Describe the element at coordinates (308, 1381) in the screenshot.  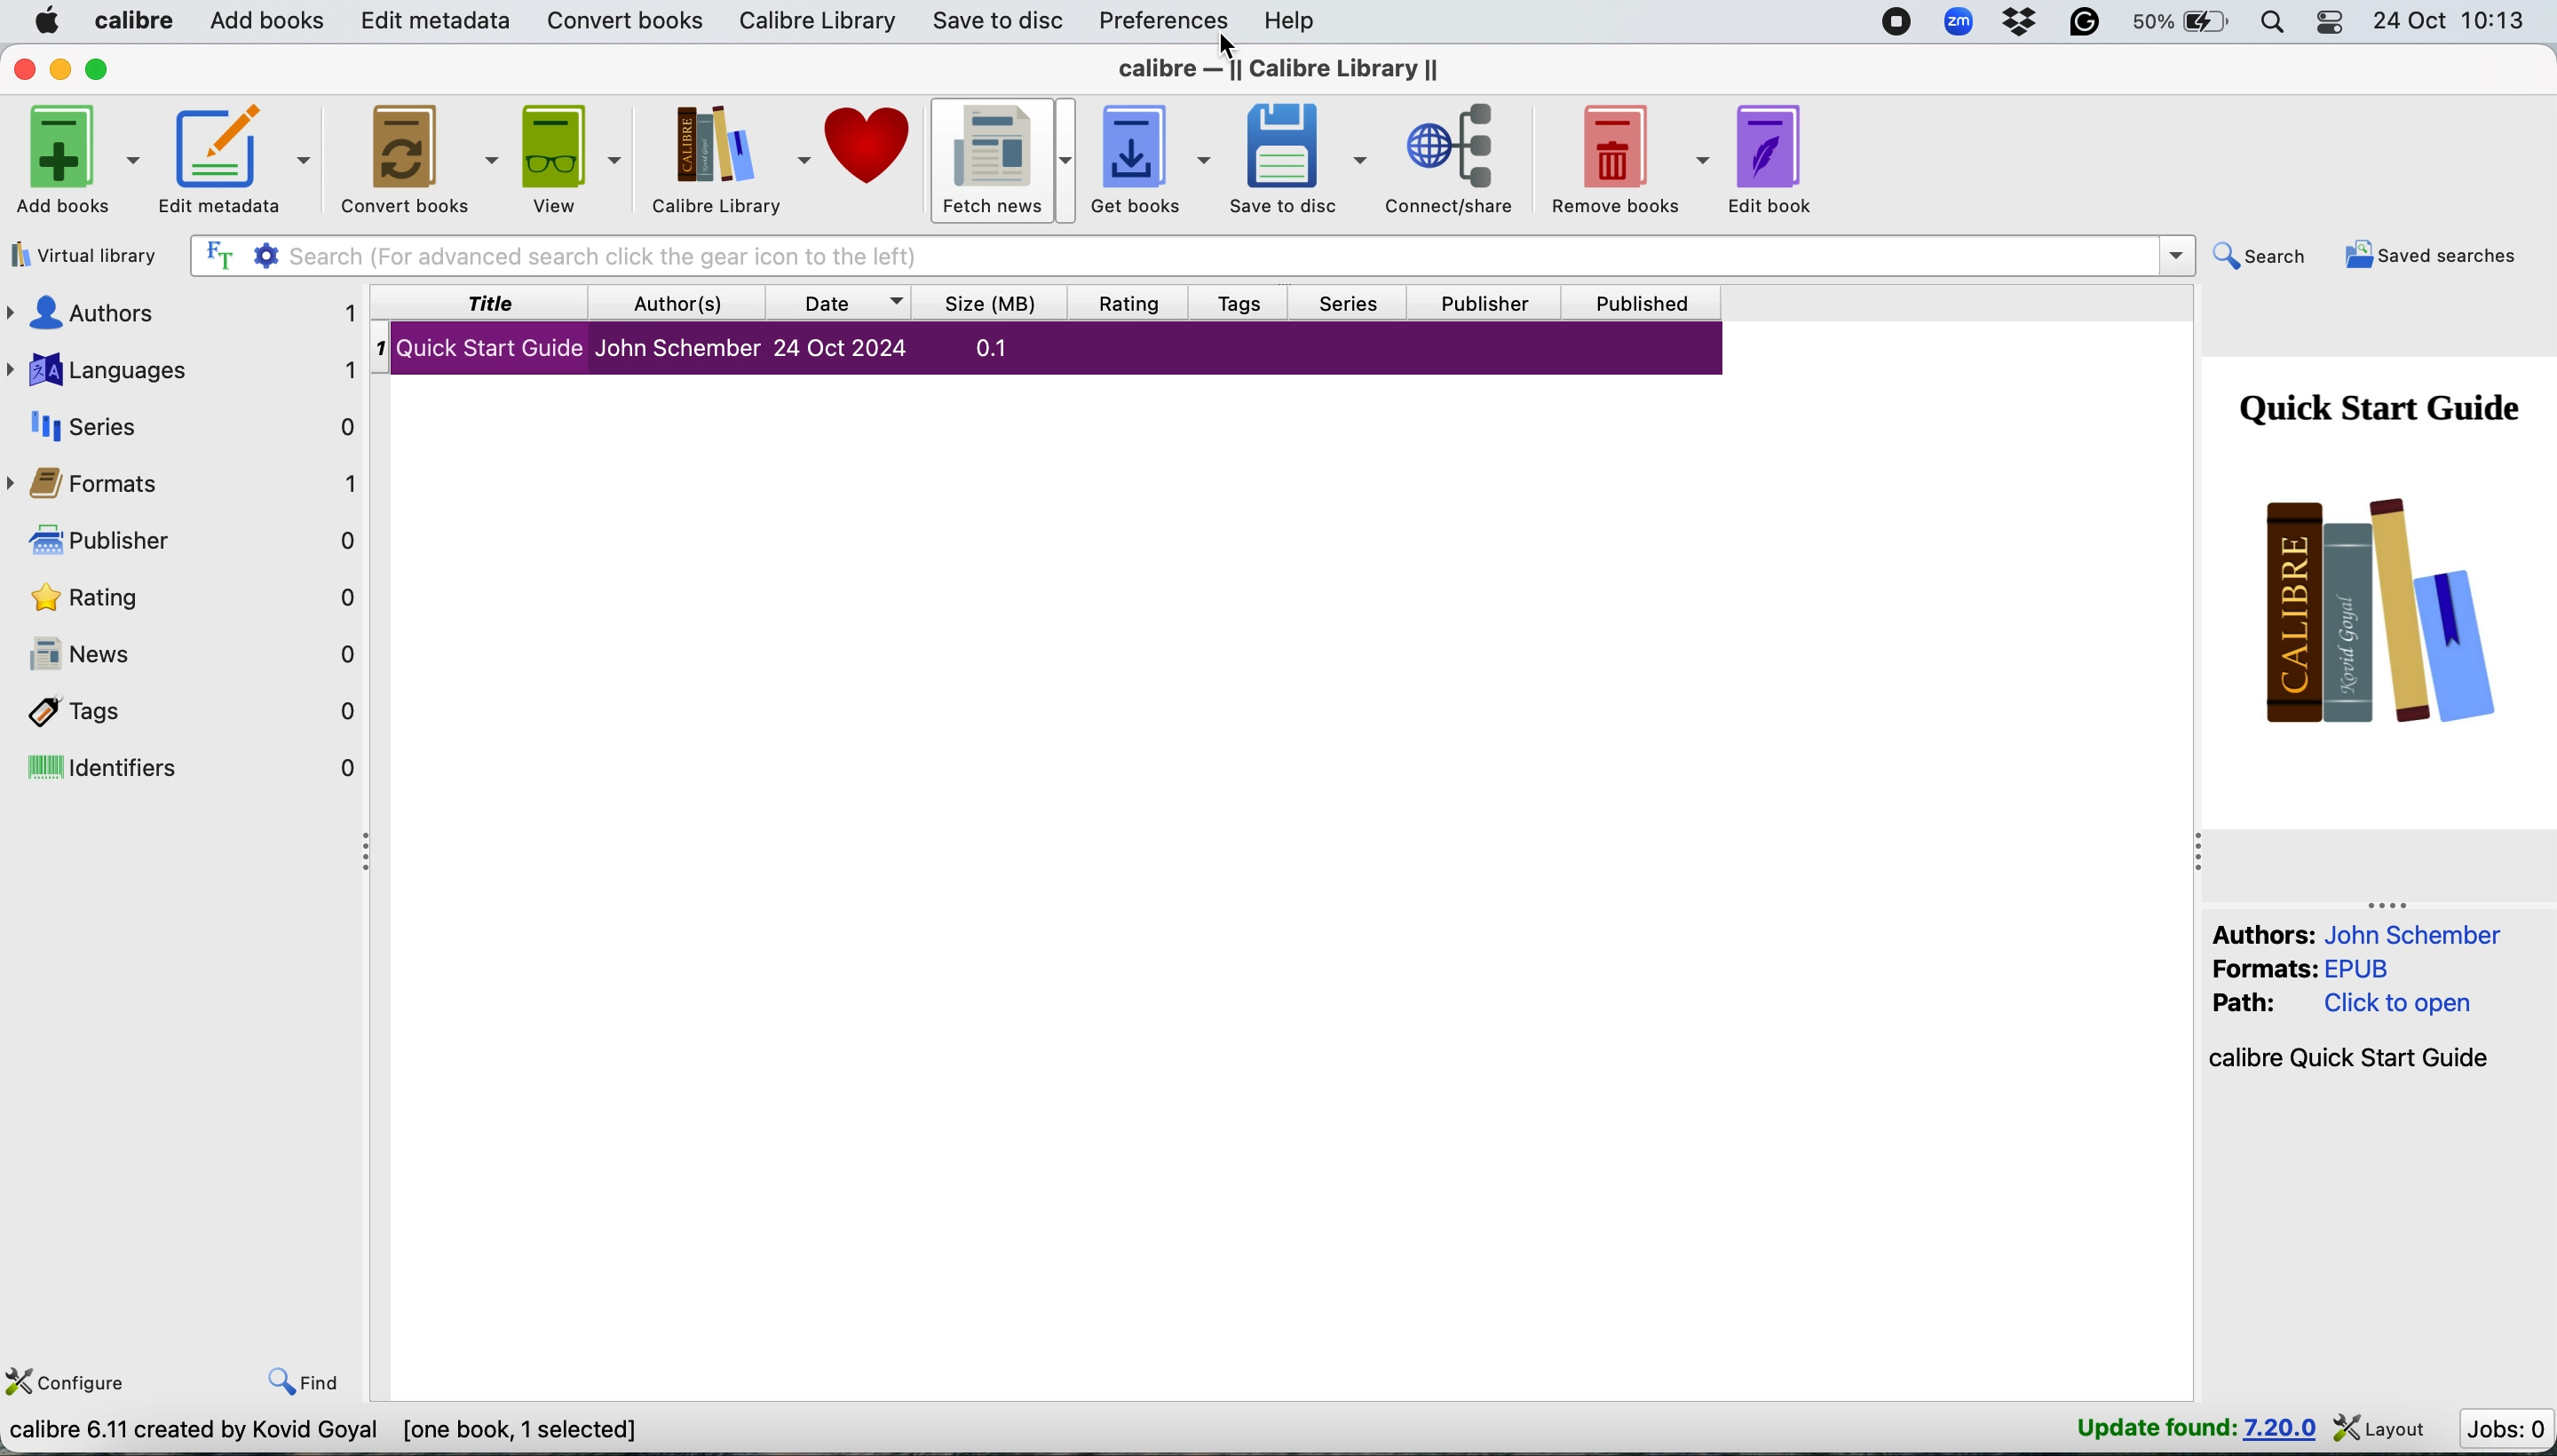
I see `find` at that location.